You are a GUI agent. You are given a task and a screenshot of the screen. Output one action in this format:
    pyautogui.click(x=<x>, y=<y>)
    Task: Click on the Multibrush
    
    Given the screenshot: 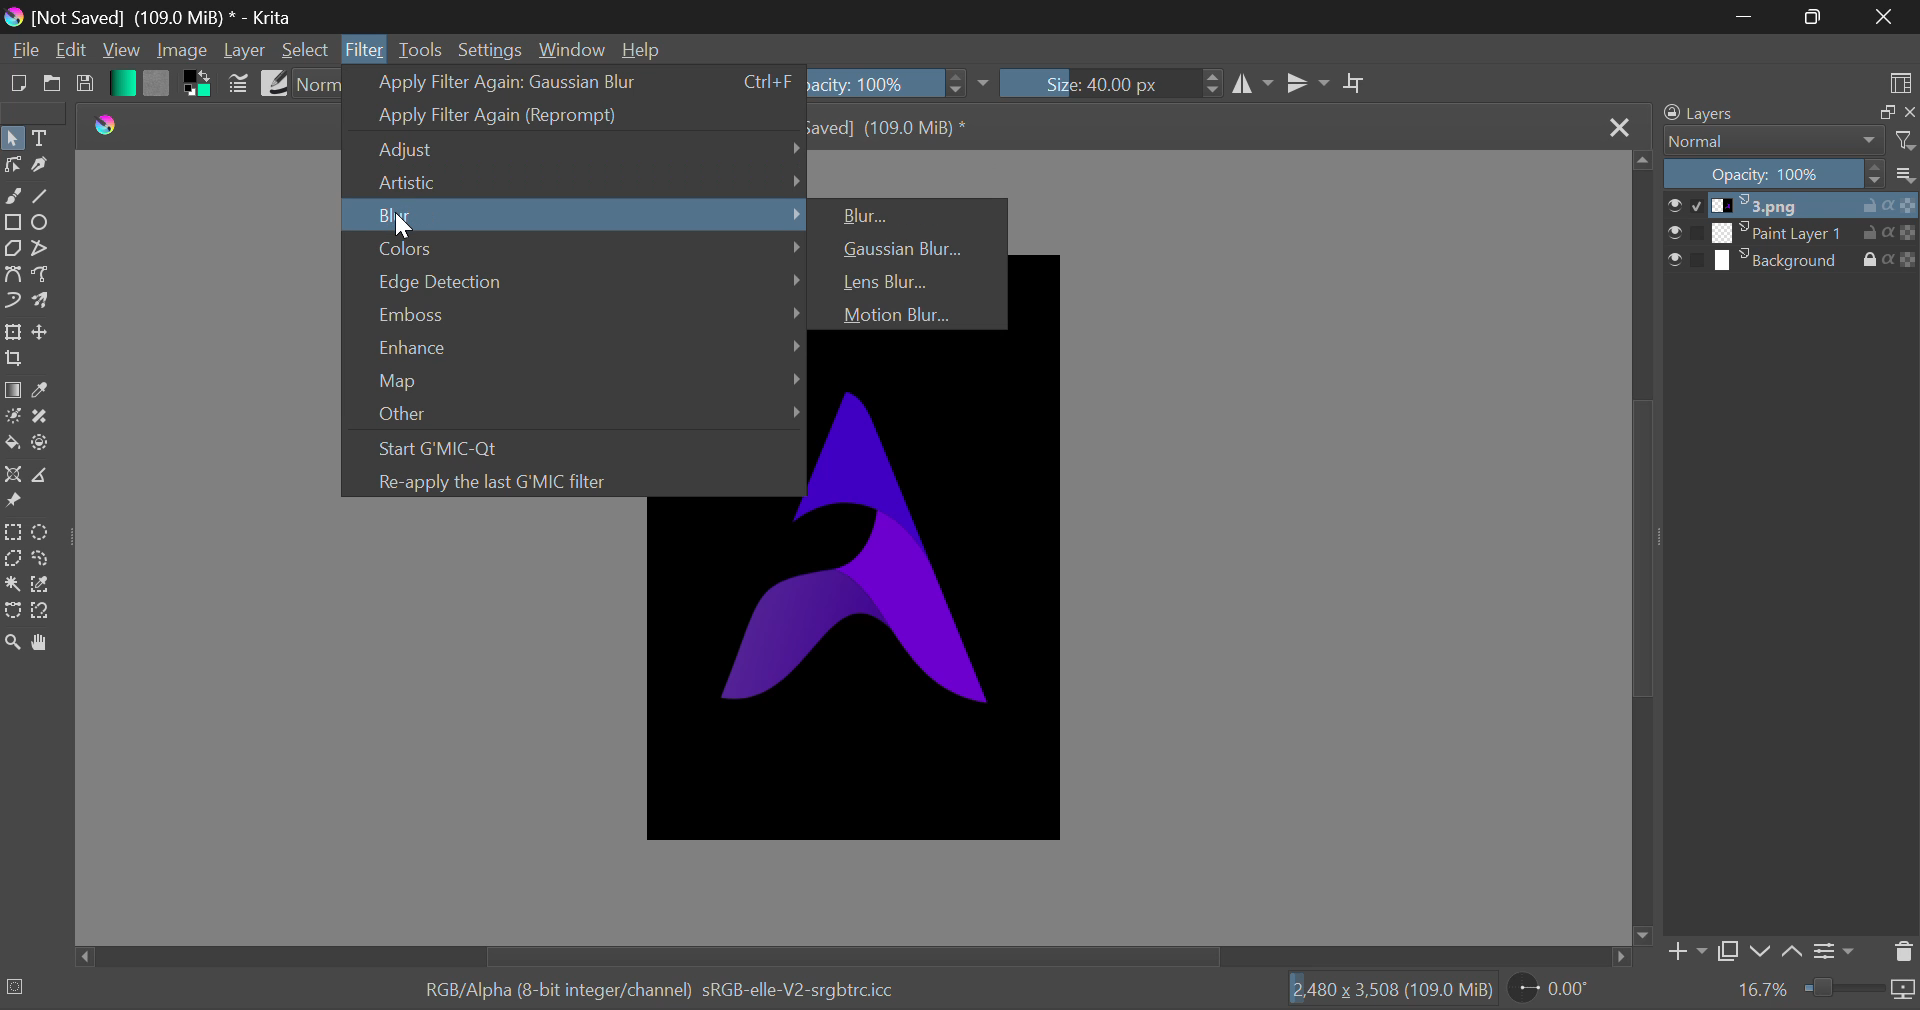 What is the action you would take?
    pyautogui.click(x=44, y=302)
    